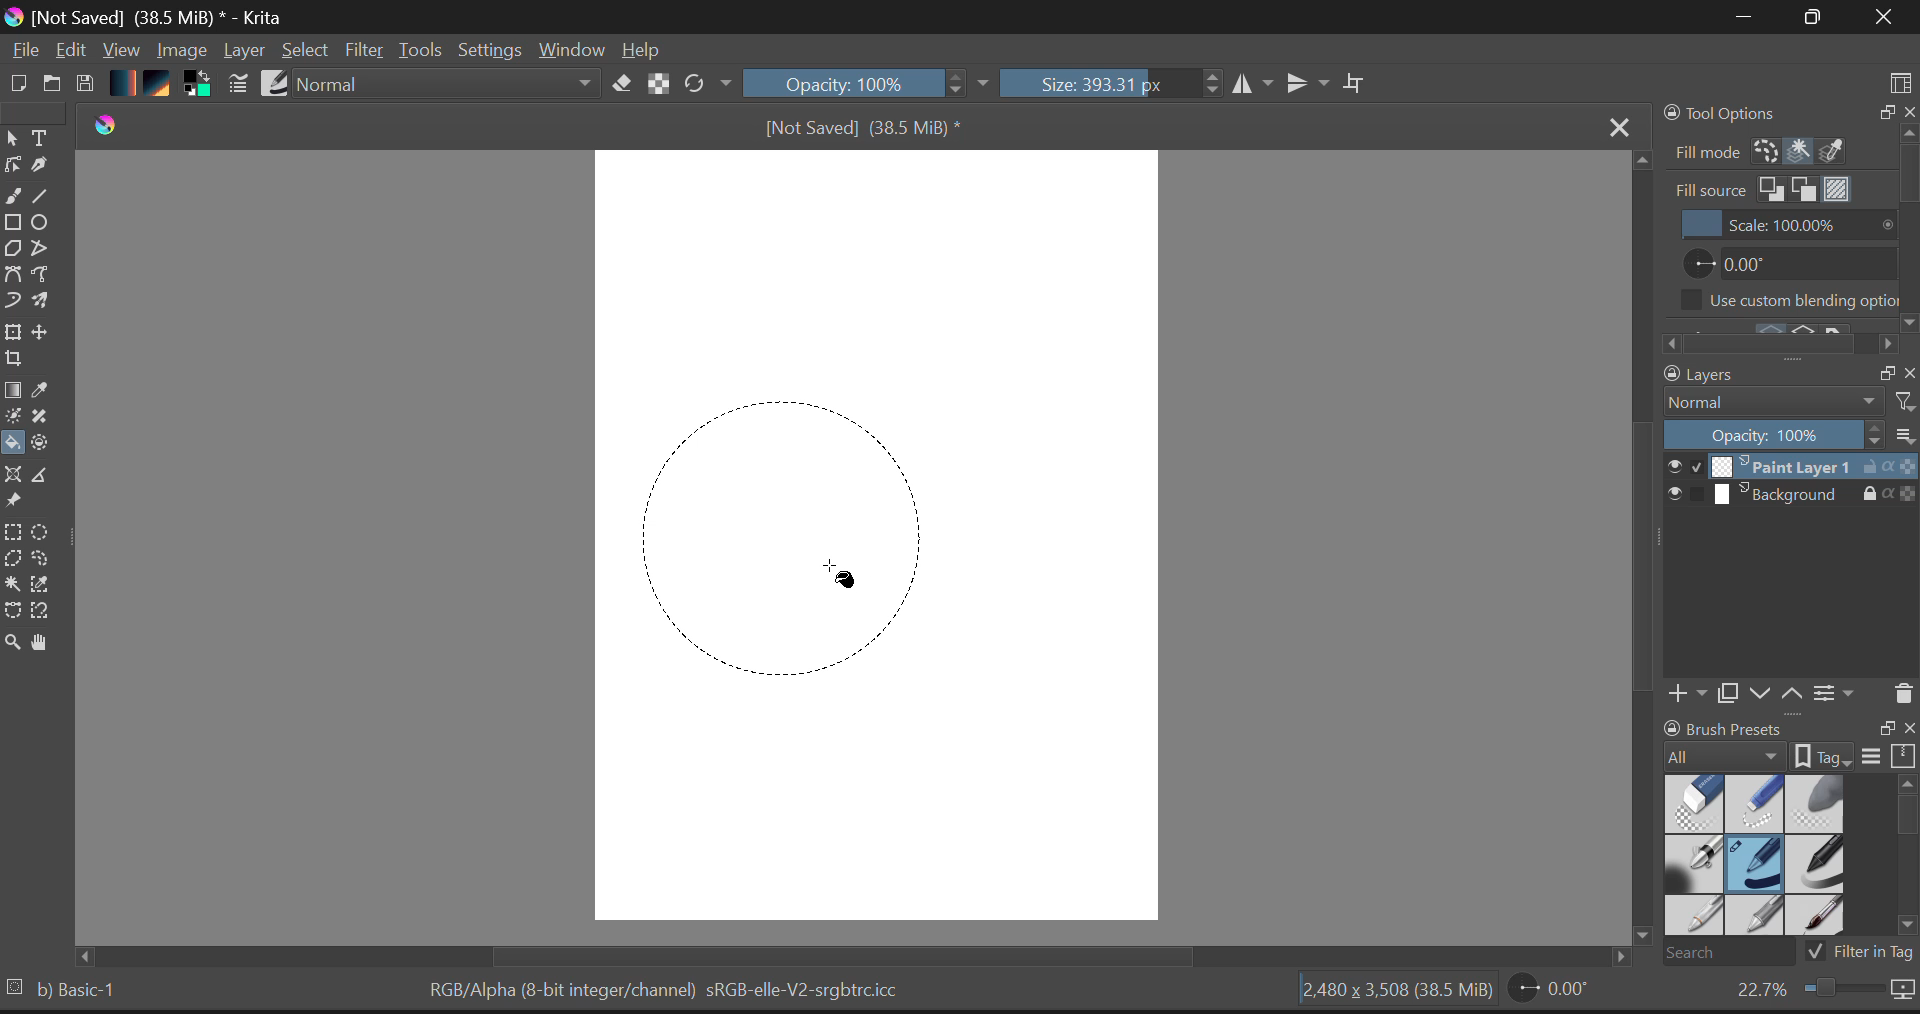 The height and width of the screenshot is (1014, 1920). Describe the element at coordinates (47, 613) in the screenshot. I see `Magnetic Selection` at that location.